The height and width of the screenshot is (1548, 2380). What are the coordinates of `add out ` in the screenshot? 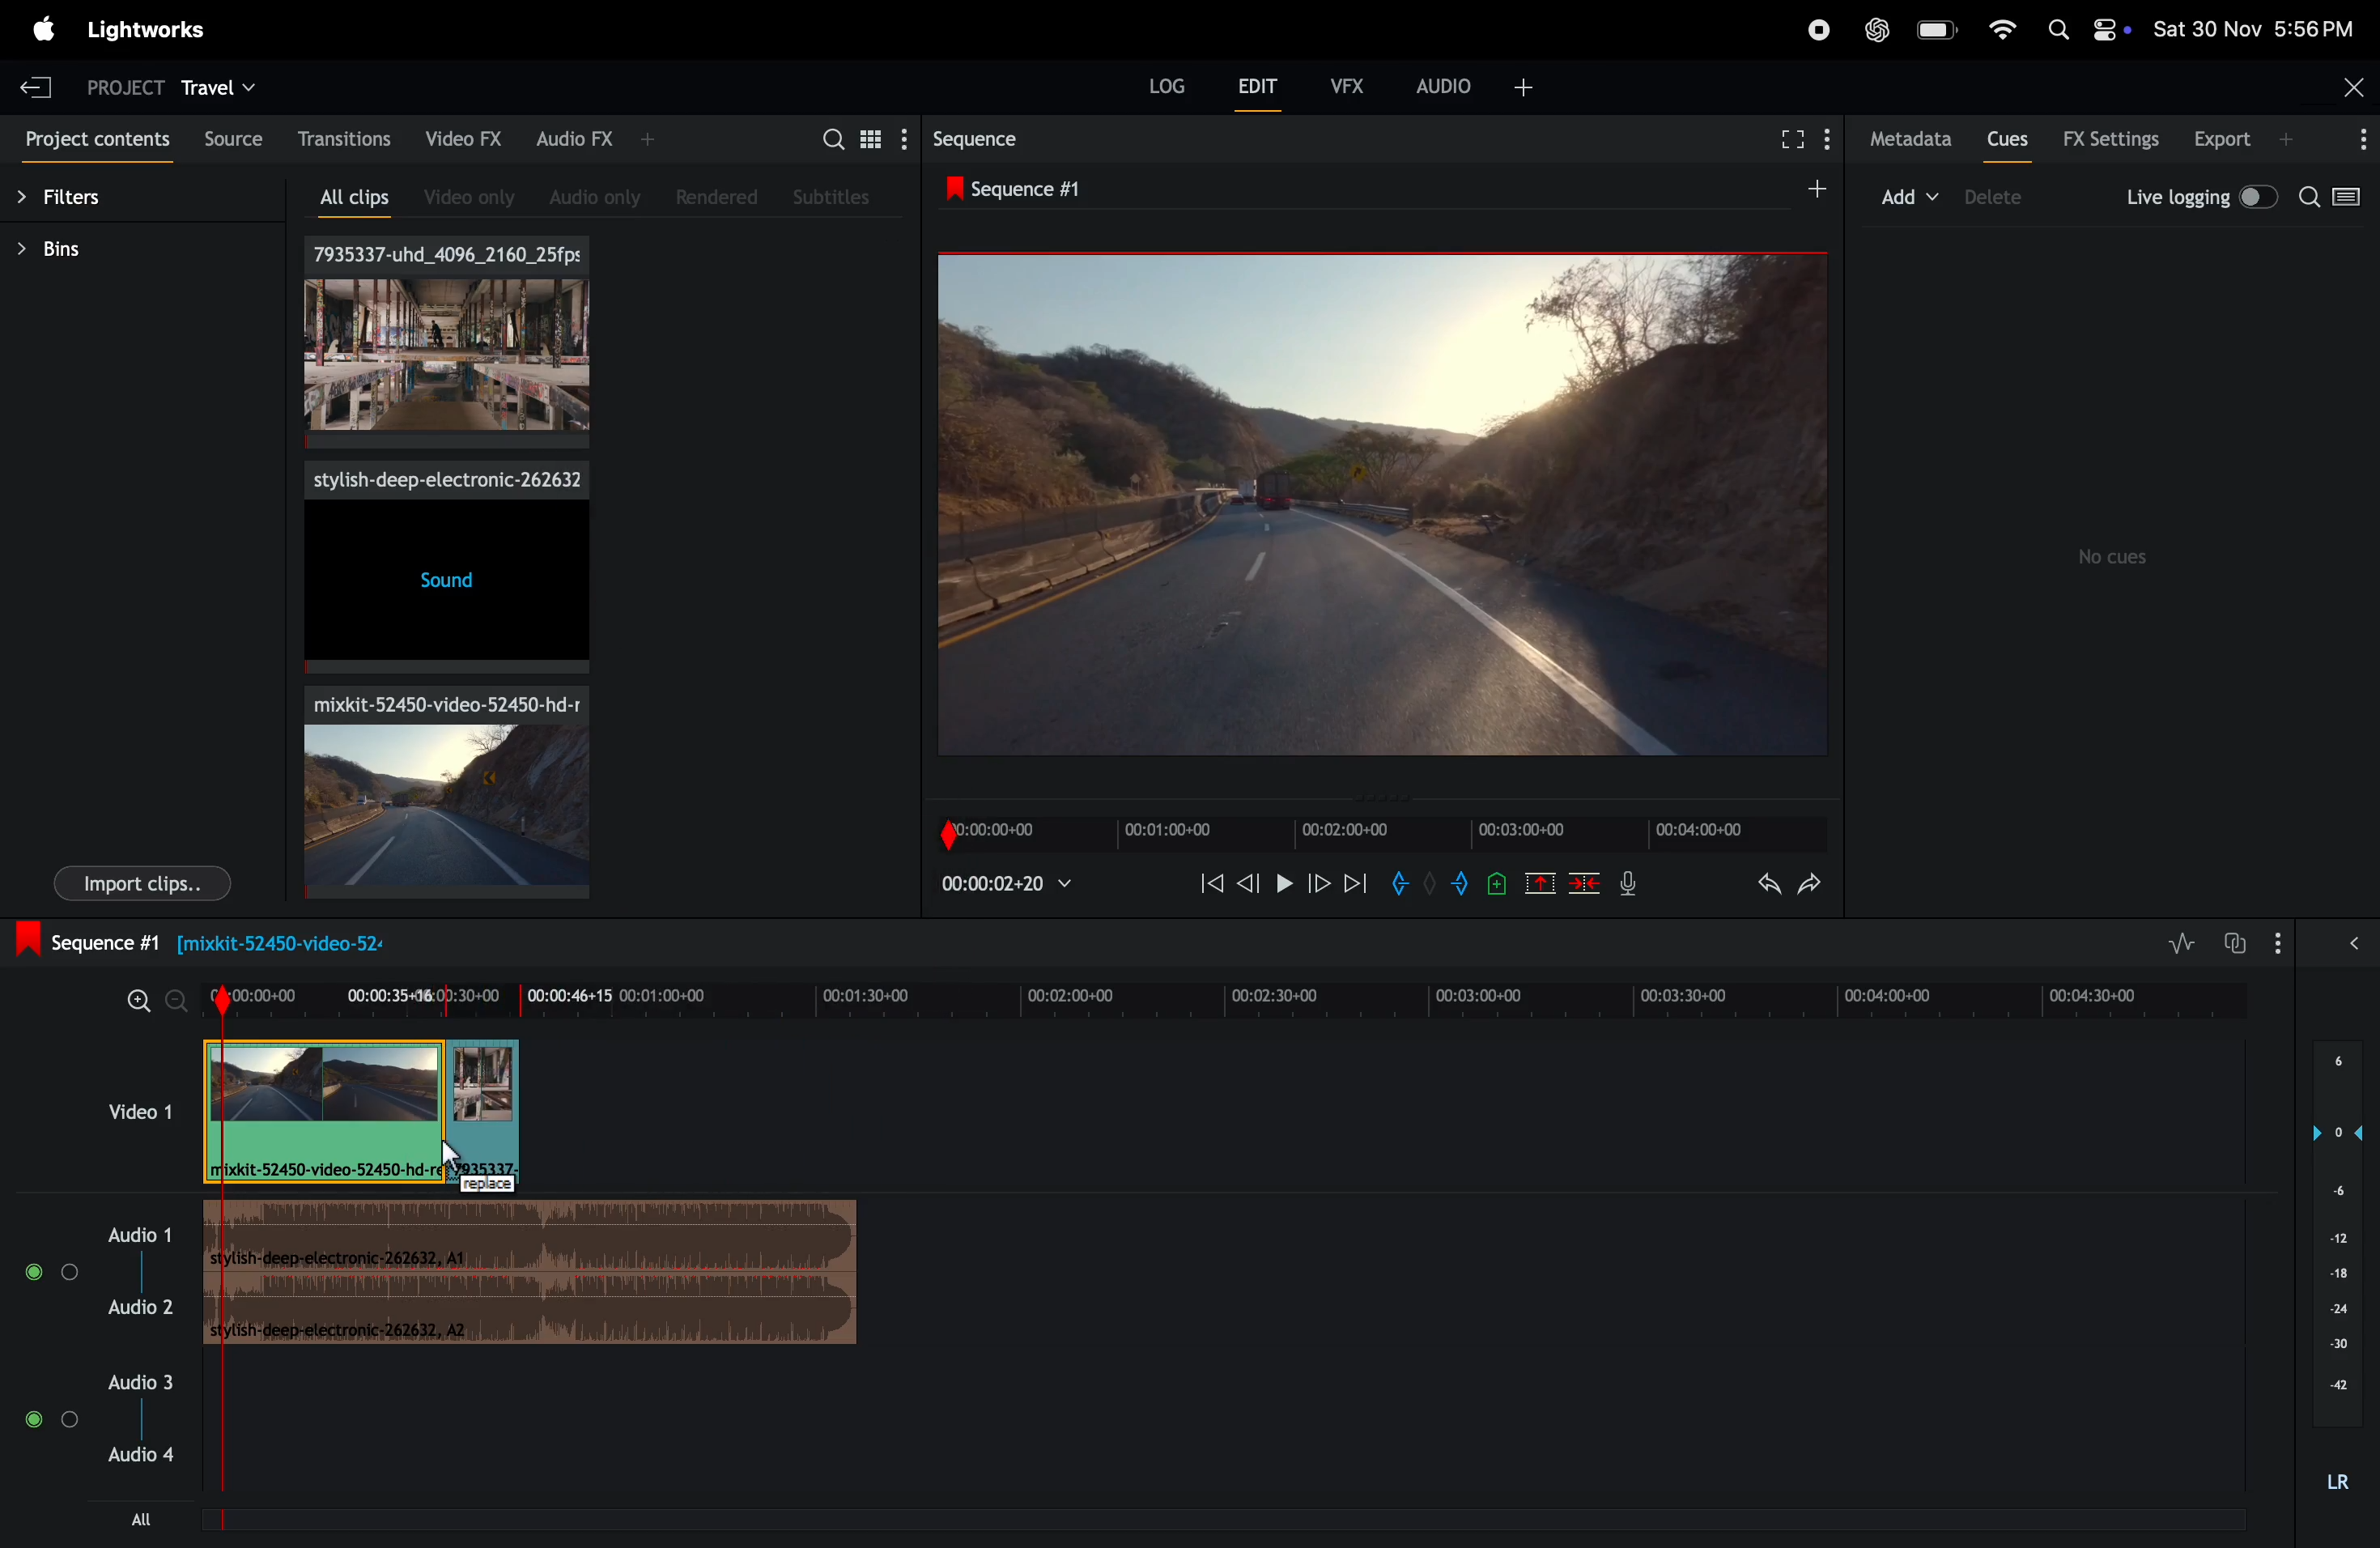 It's located at (1455, 887).